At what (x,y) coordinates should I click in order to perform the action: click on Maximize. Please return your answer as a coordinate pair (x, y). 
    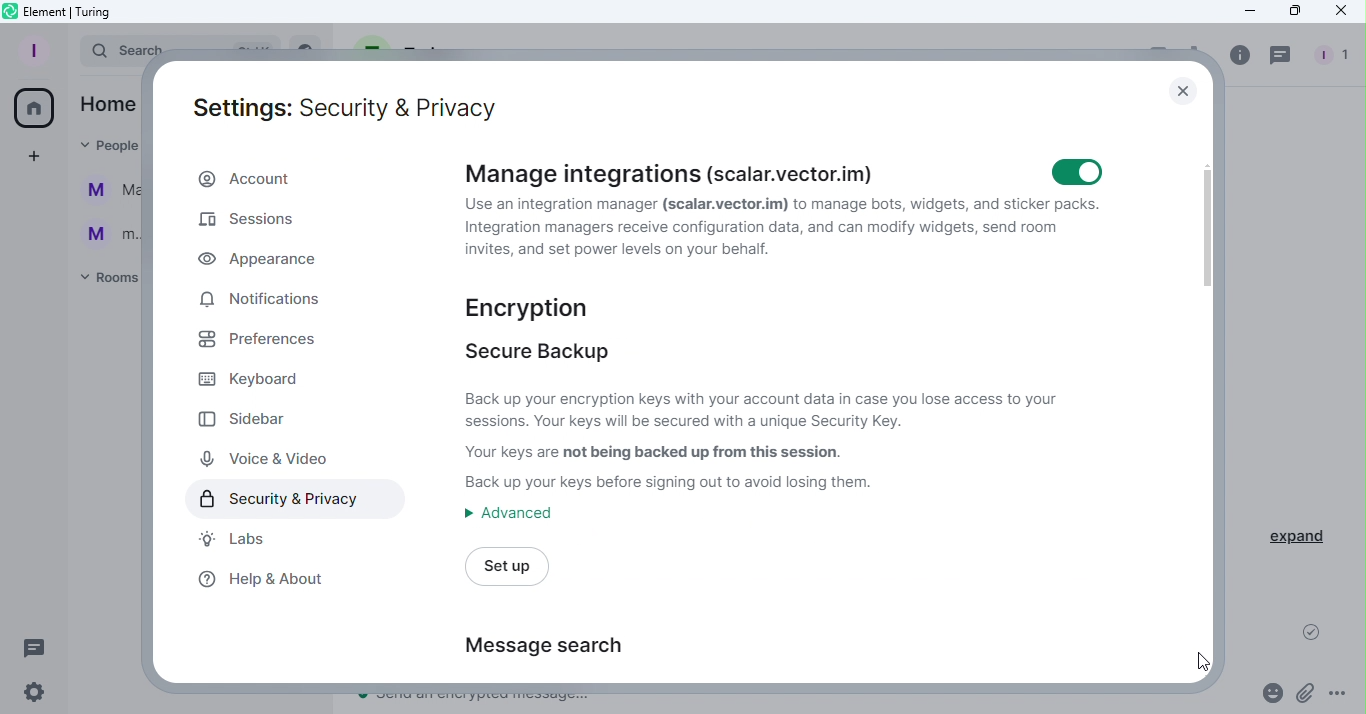
    Looking at the image, I should click on (1292, 11).